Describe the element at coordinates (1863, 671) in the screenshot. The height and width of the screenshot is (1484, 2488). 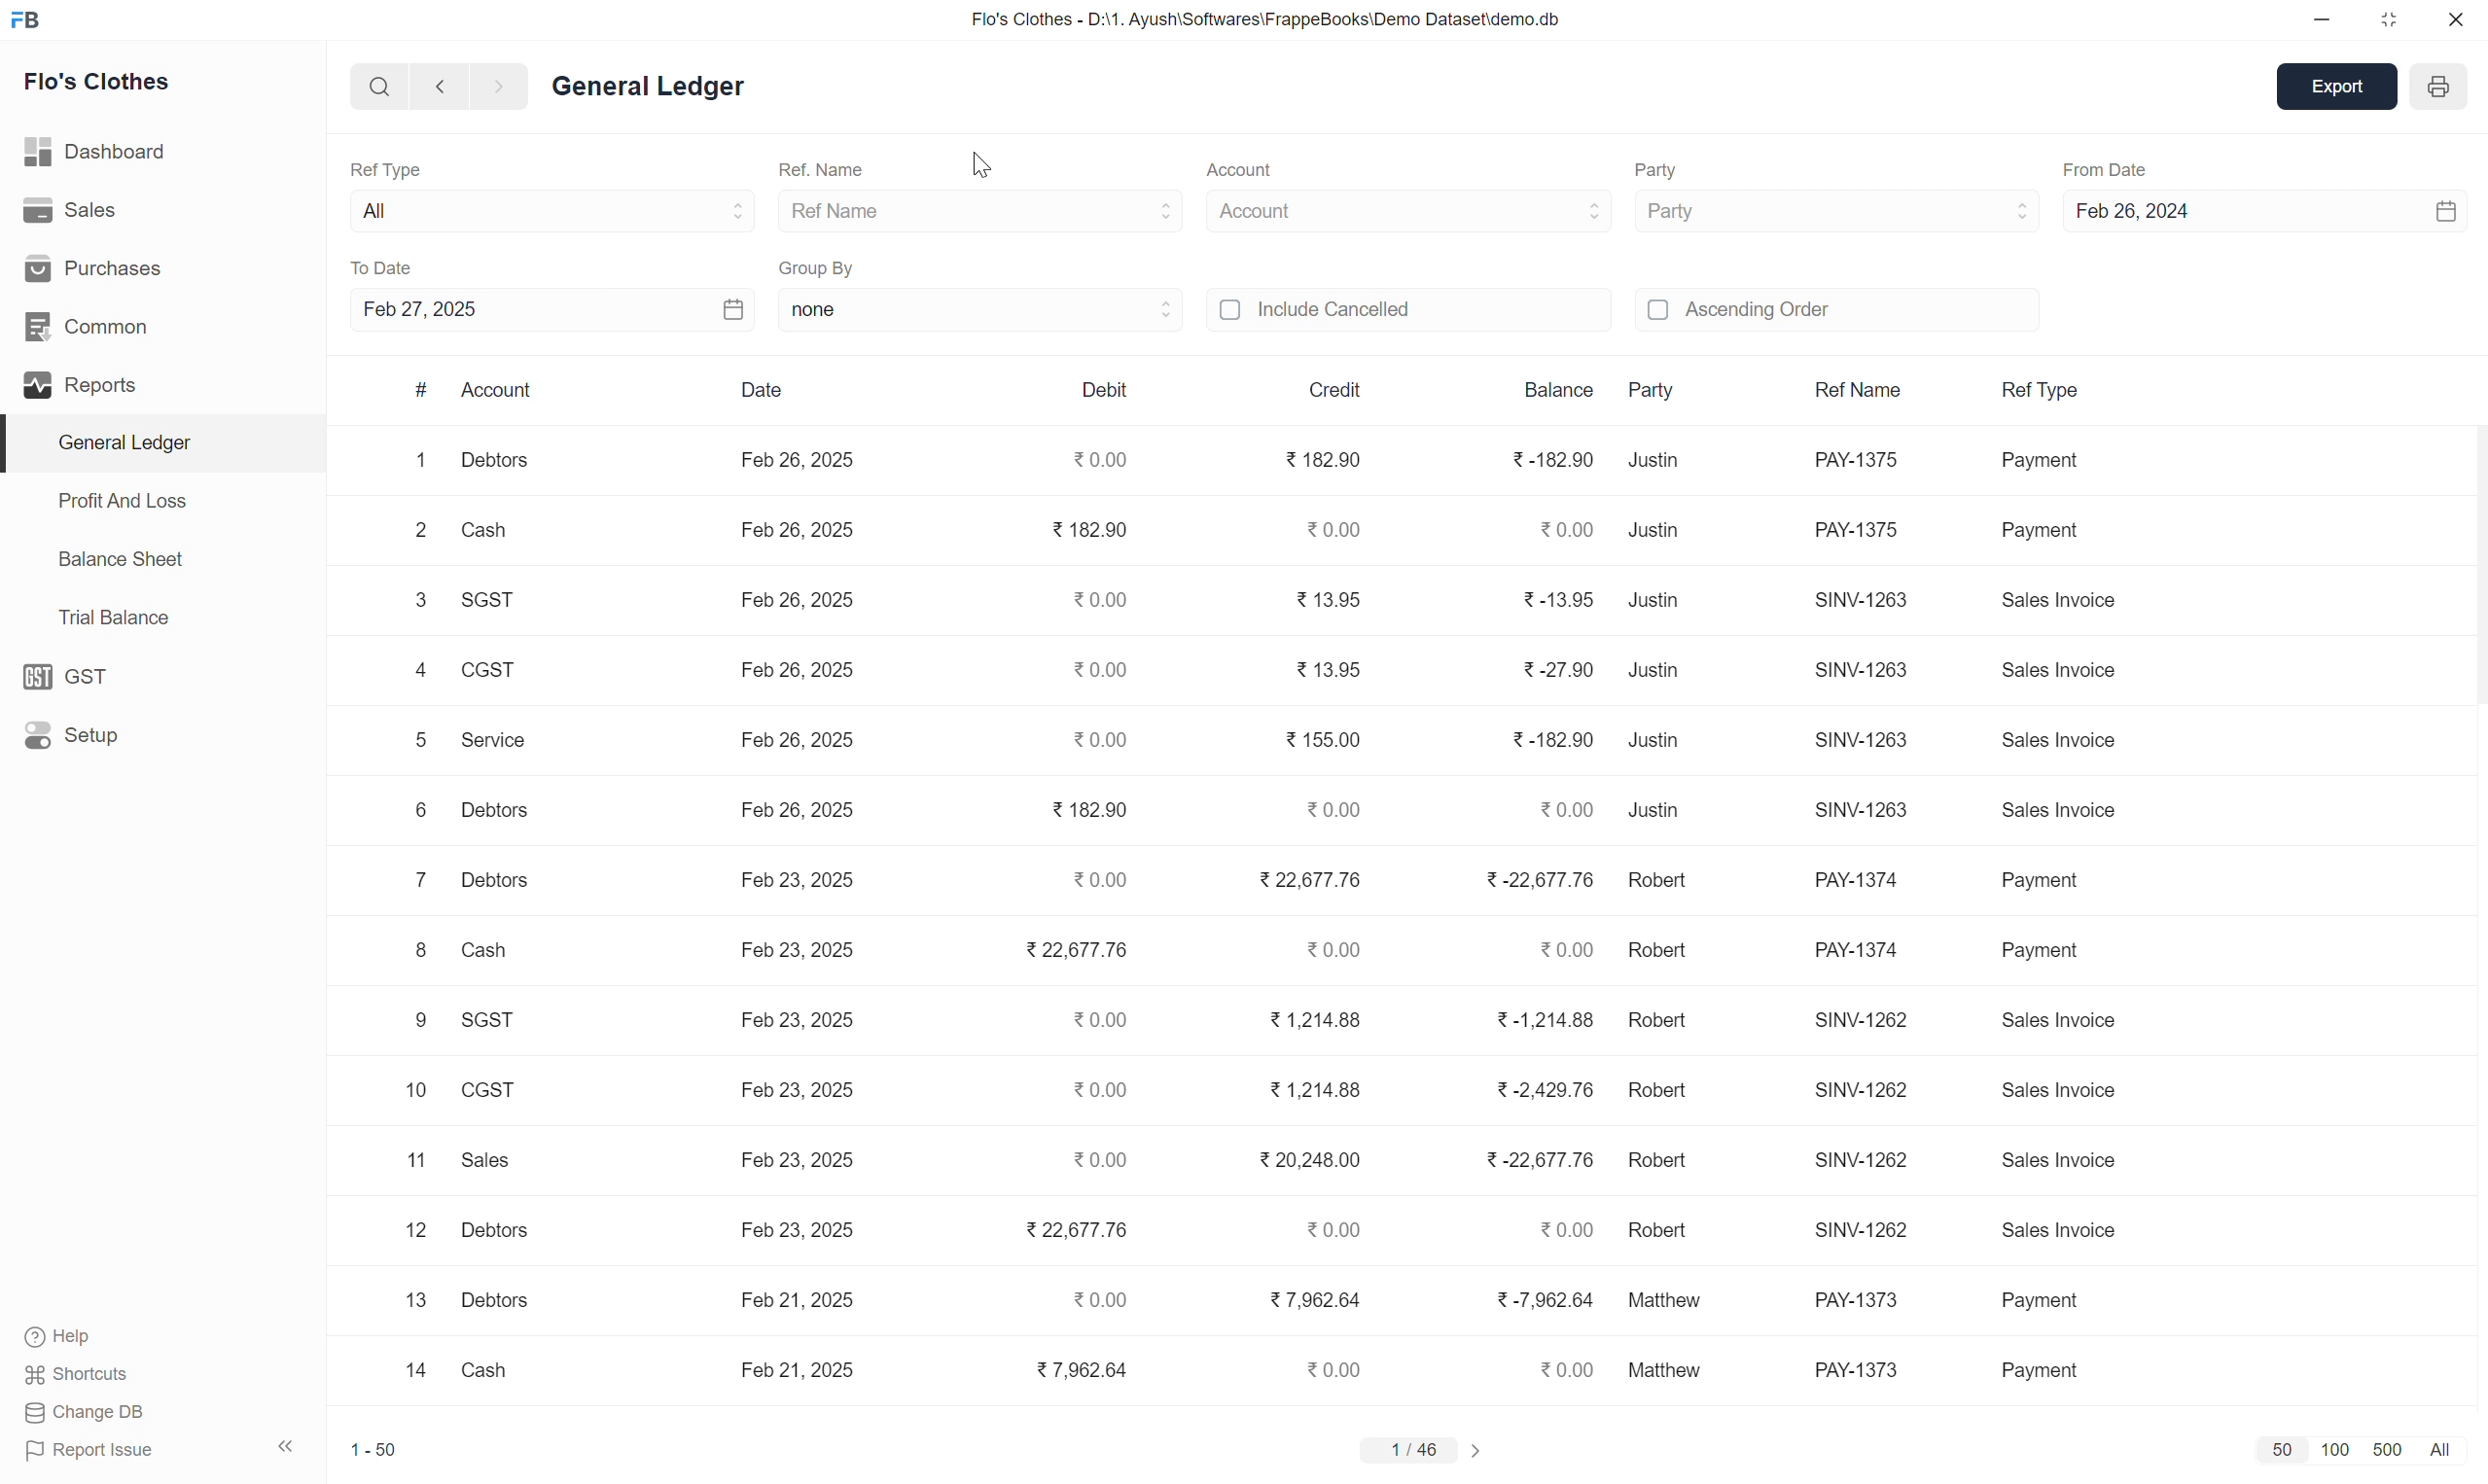
I see `SINV-1263` at that location.